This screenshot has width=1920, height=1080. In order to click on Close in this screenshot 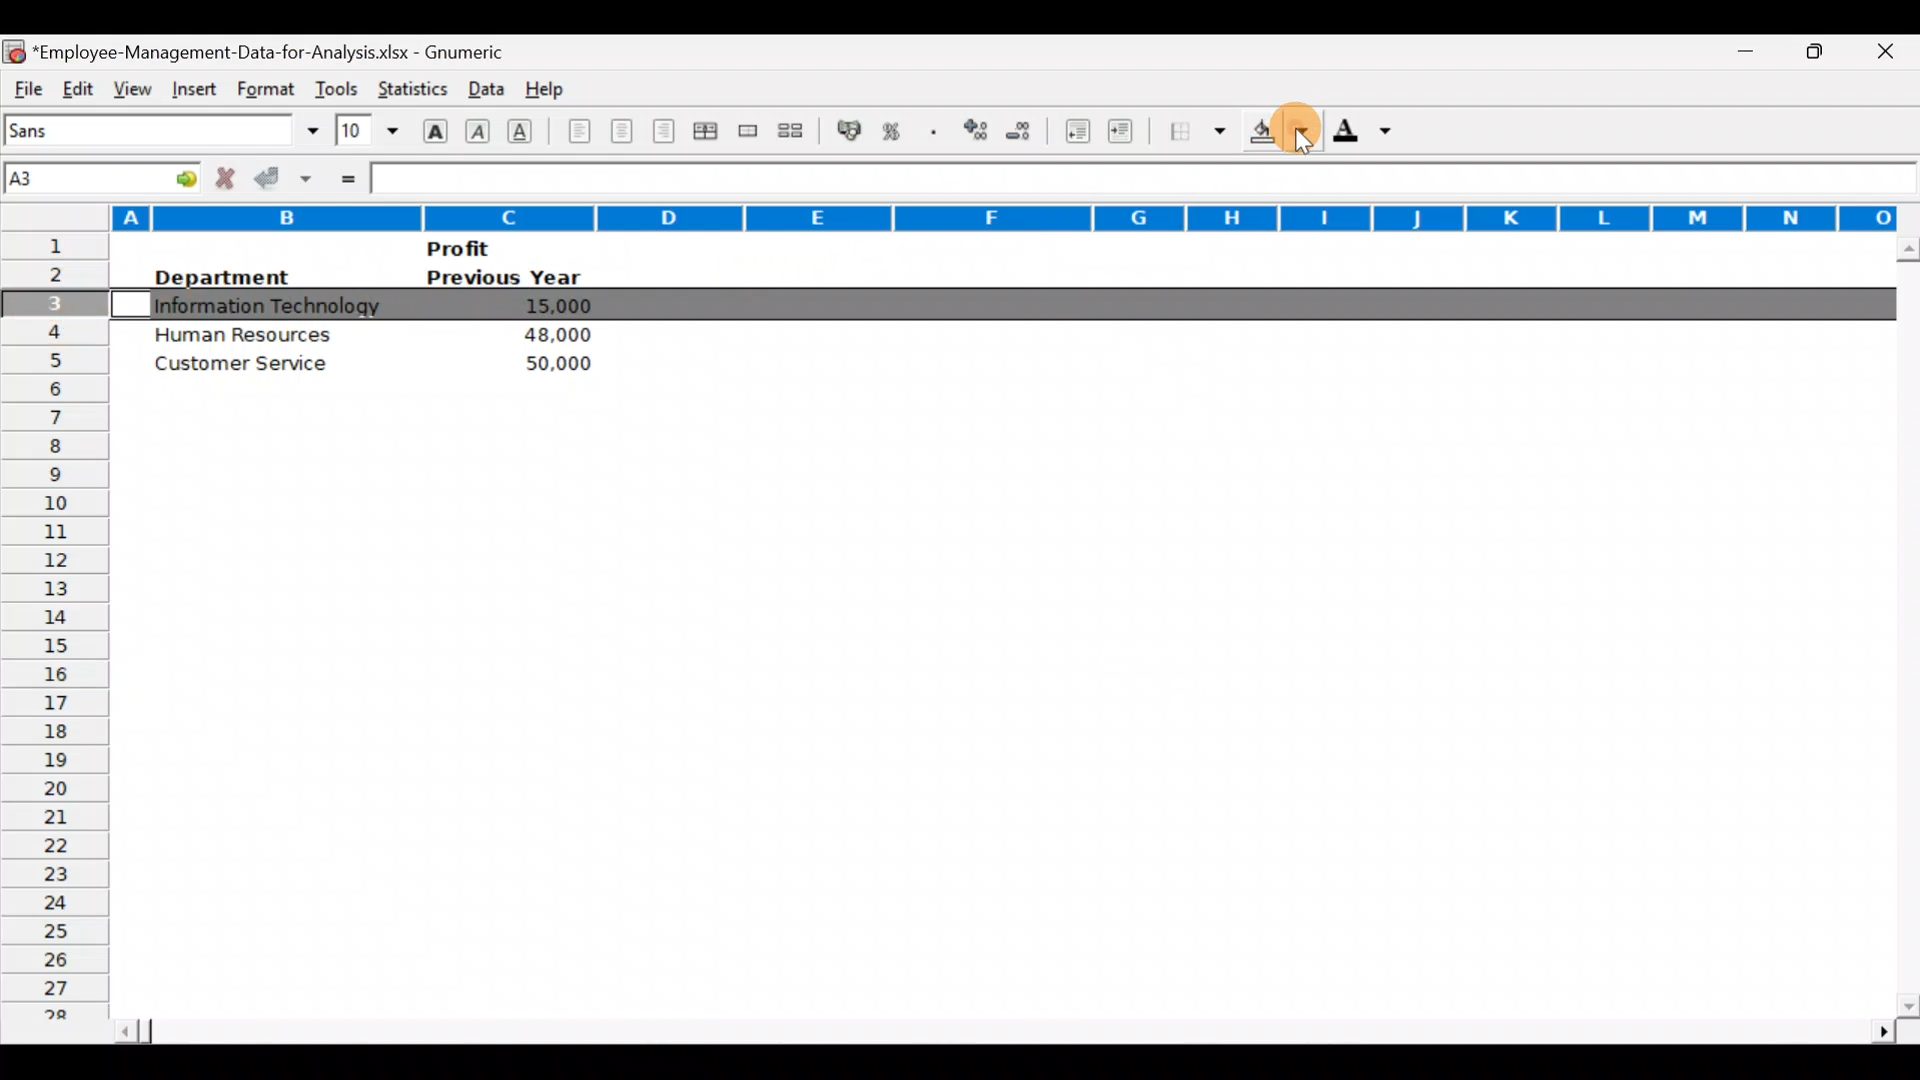, I will do `click(1892, 53)`.